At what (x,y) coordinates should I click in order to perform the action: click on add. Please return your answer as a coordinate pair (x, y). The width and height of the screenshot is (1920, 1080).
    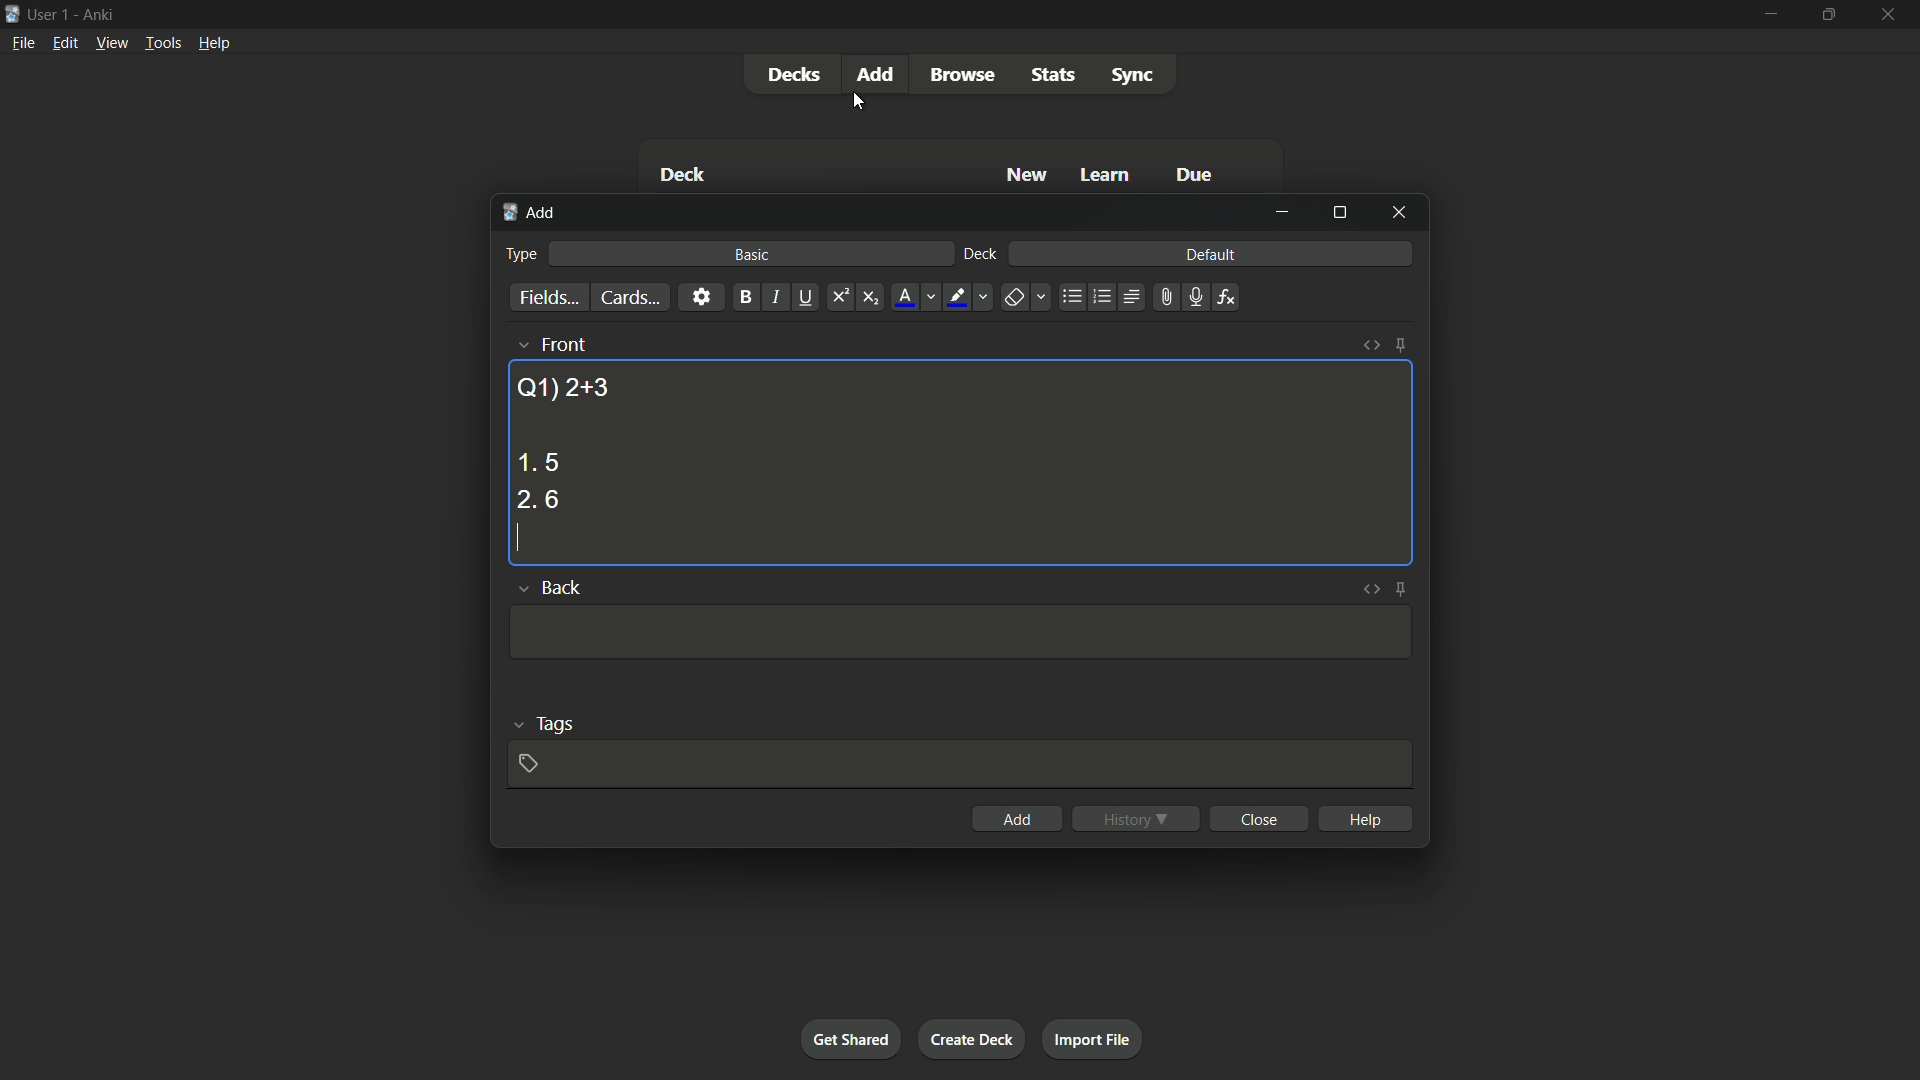
    Looking at the image, I should click on (879, 73).